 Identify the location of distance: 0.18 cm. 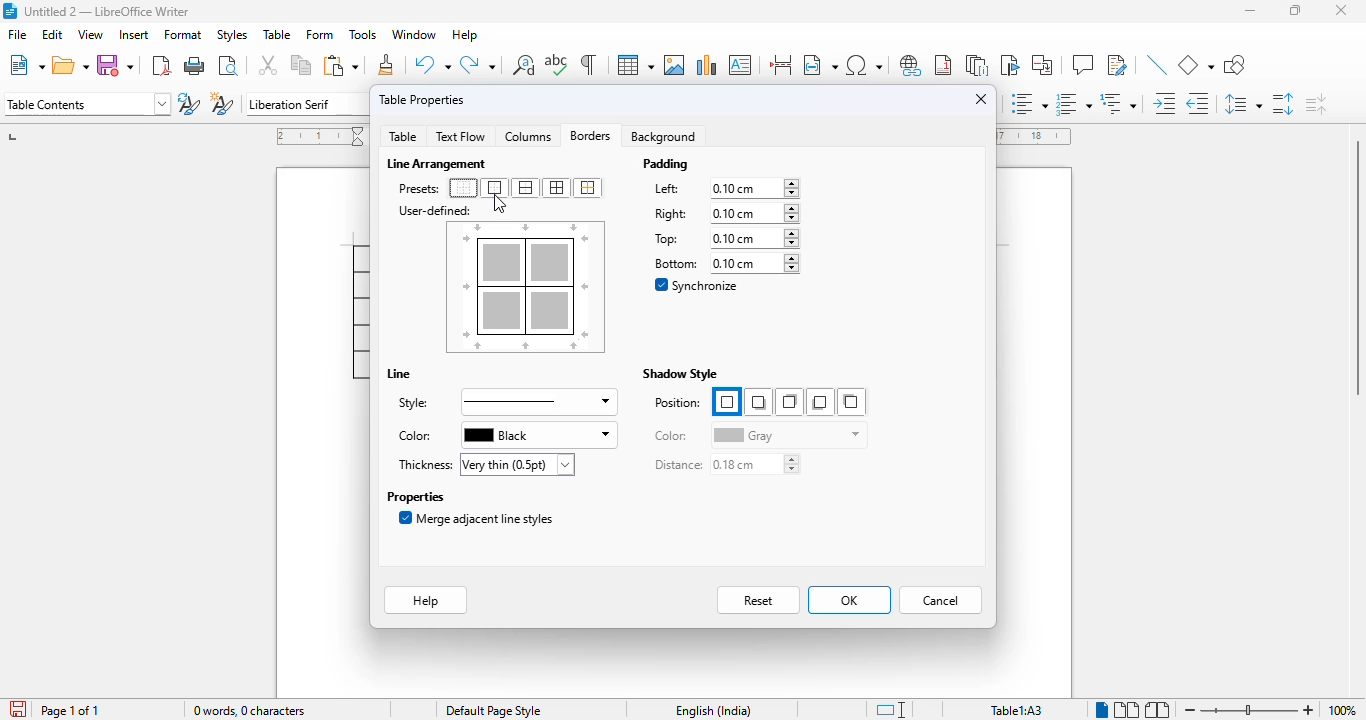
(726, 465).